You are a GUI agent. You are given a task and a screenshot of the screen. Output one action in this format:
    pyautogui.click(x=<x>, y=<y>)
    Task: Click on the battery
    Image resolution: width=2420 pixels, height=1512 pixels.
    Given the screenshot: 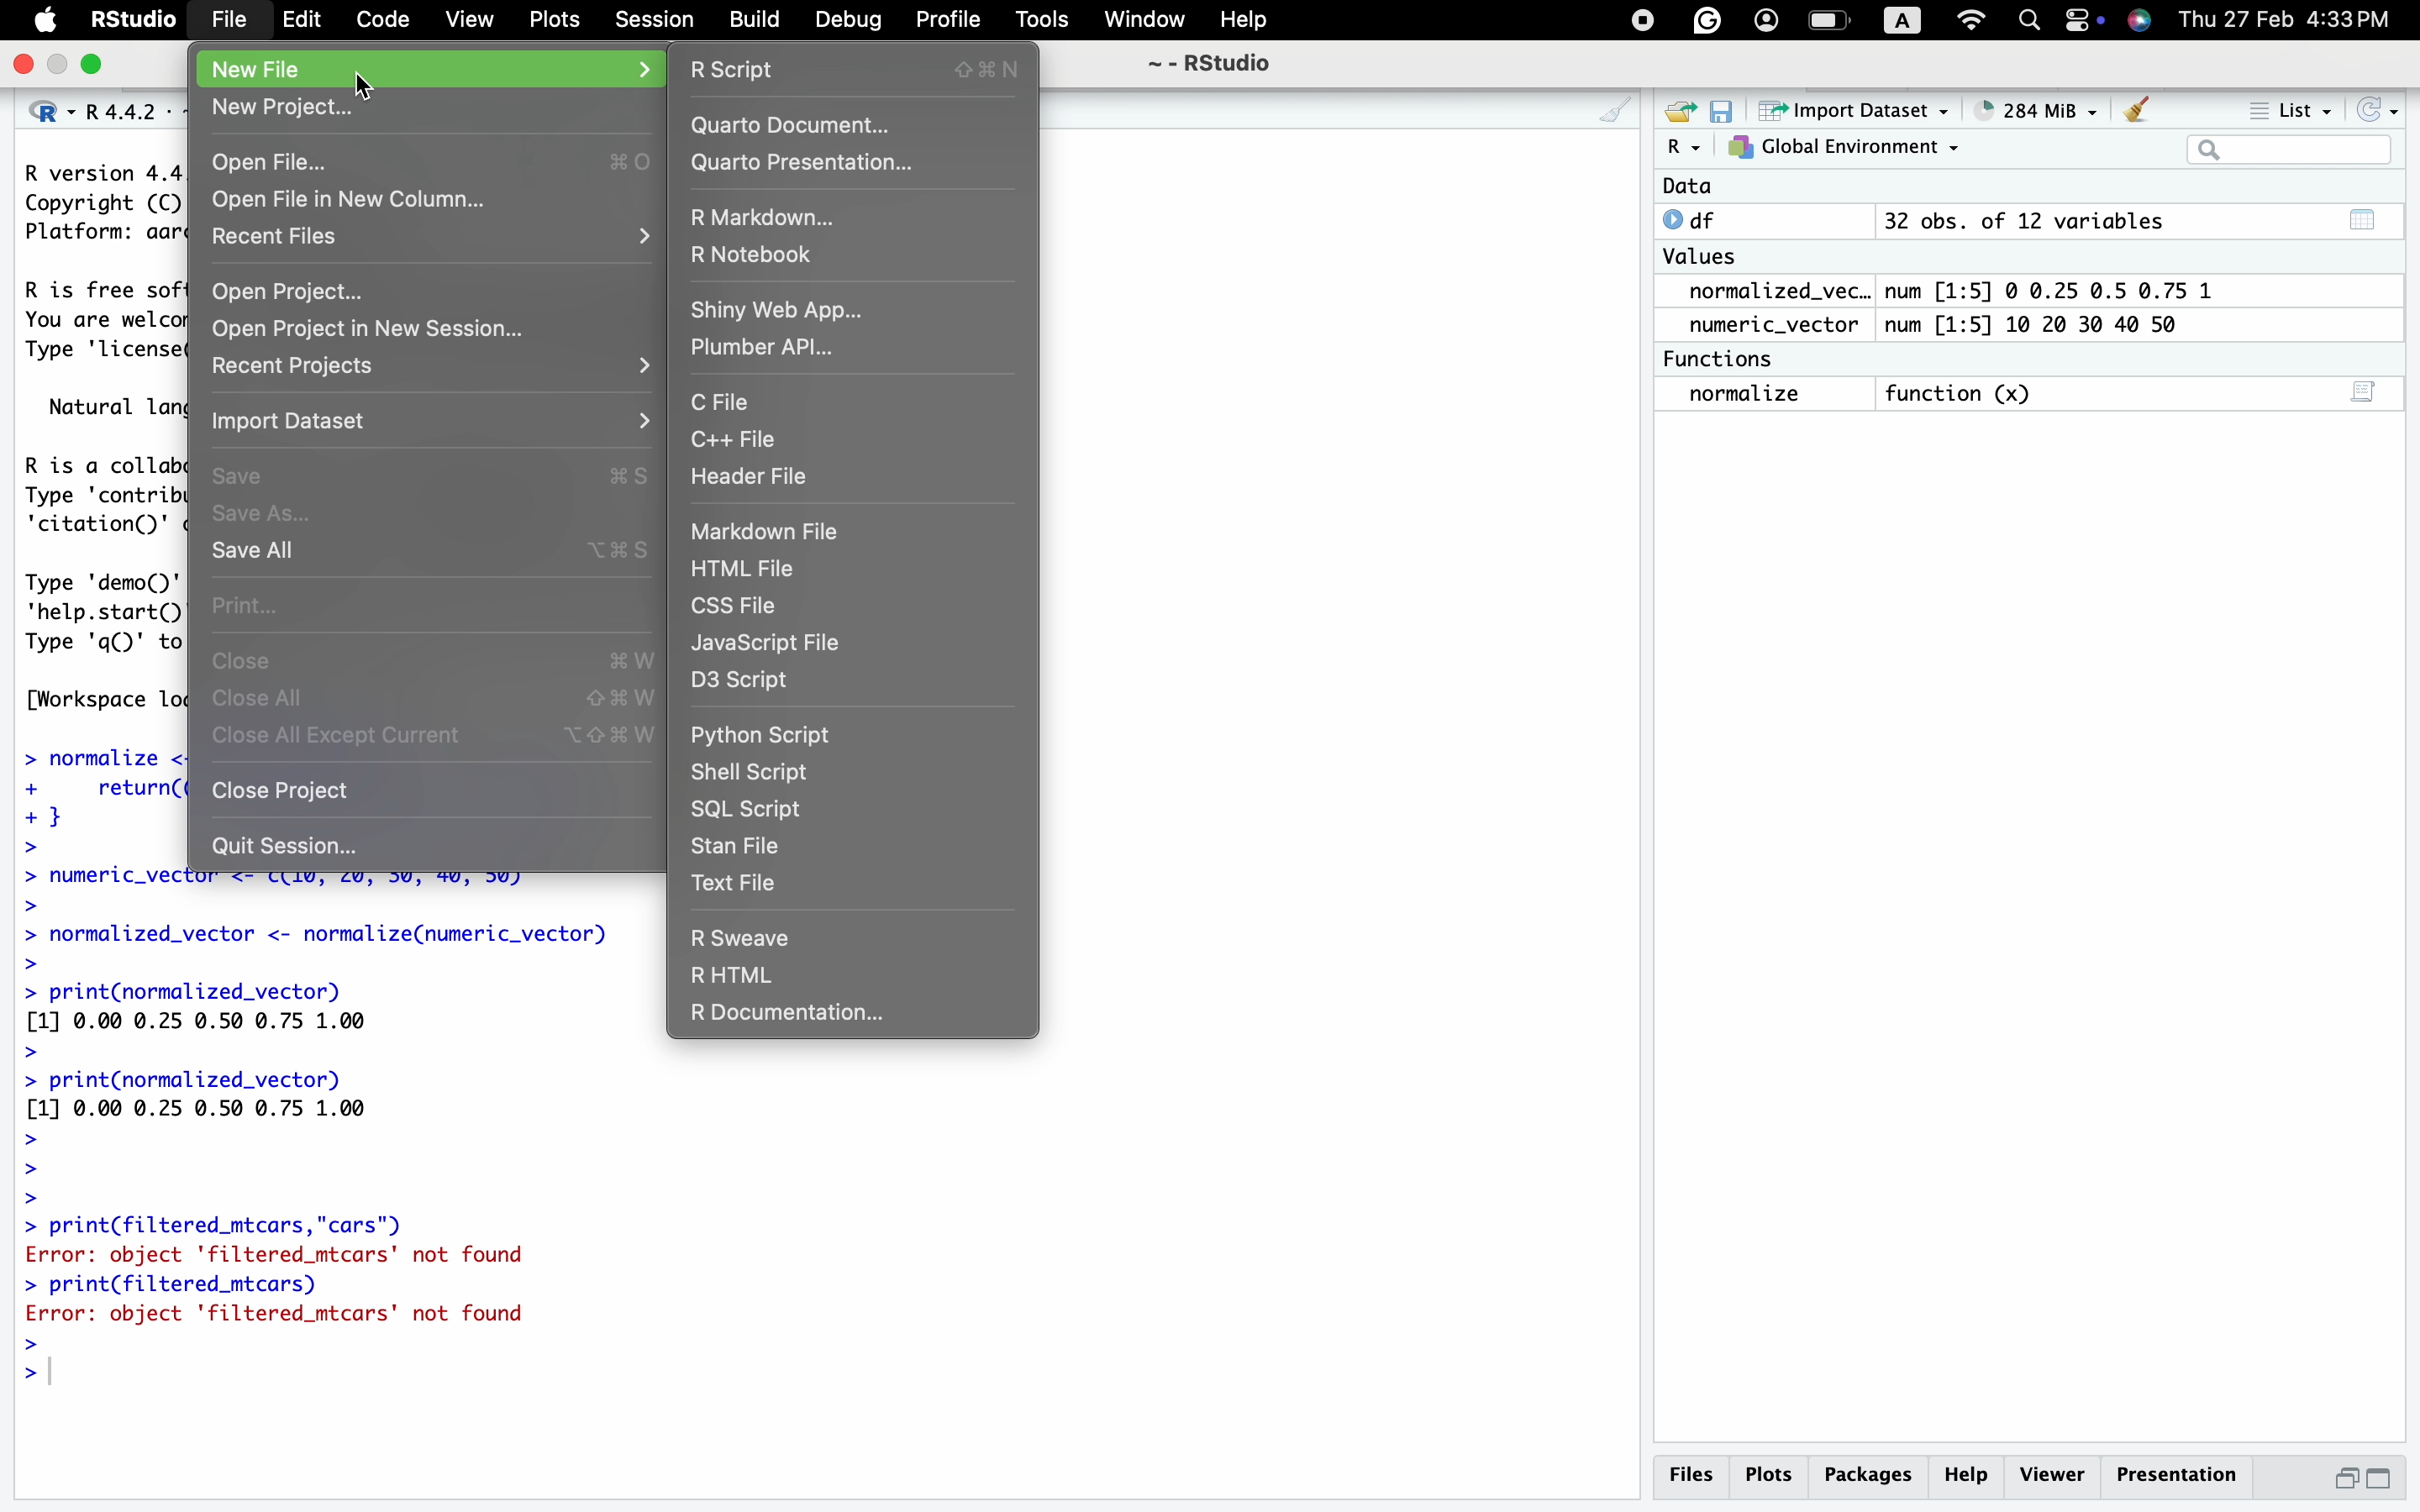 What is the action you would take?
    pyautogui.click(x=1828, y=19)
    